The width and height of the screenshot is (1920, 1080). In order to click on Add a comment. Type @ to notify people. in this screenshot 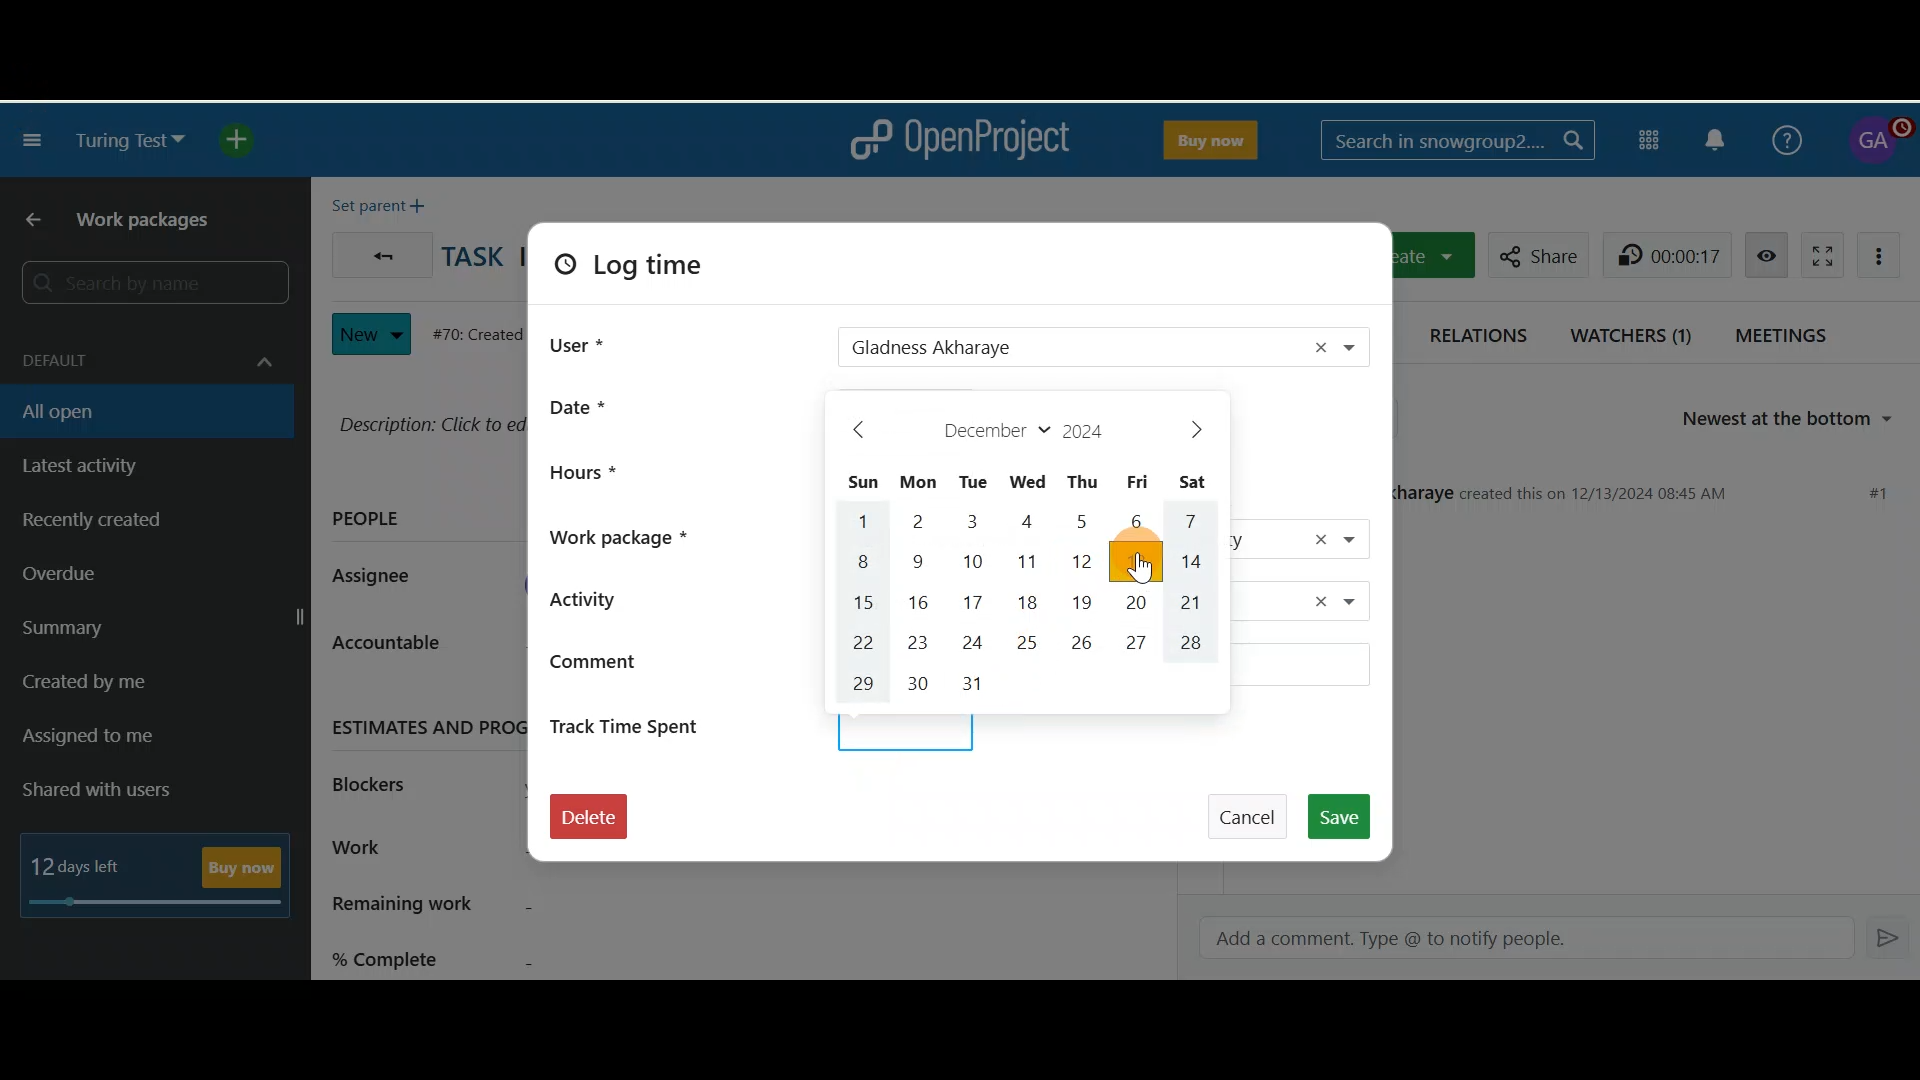, I will do `click(1513, 939)`.